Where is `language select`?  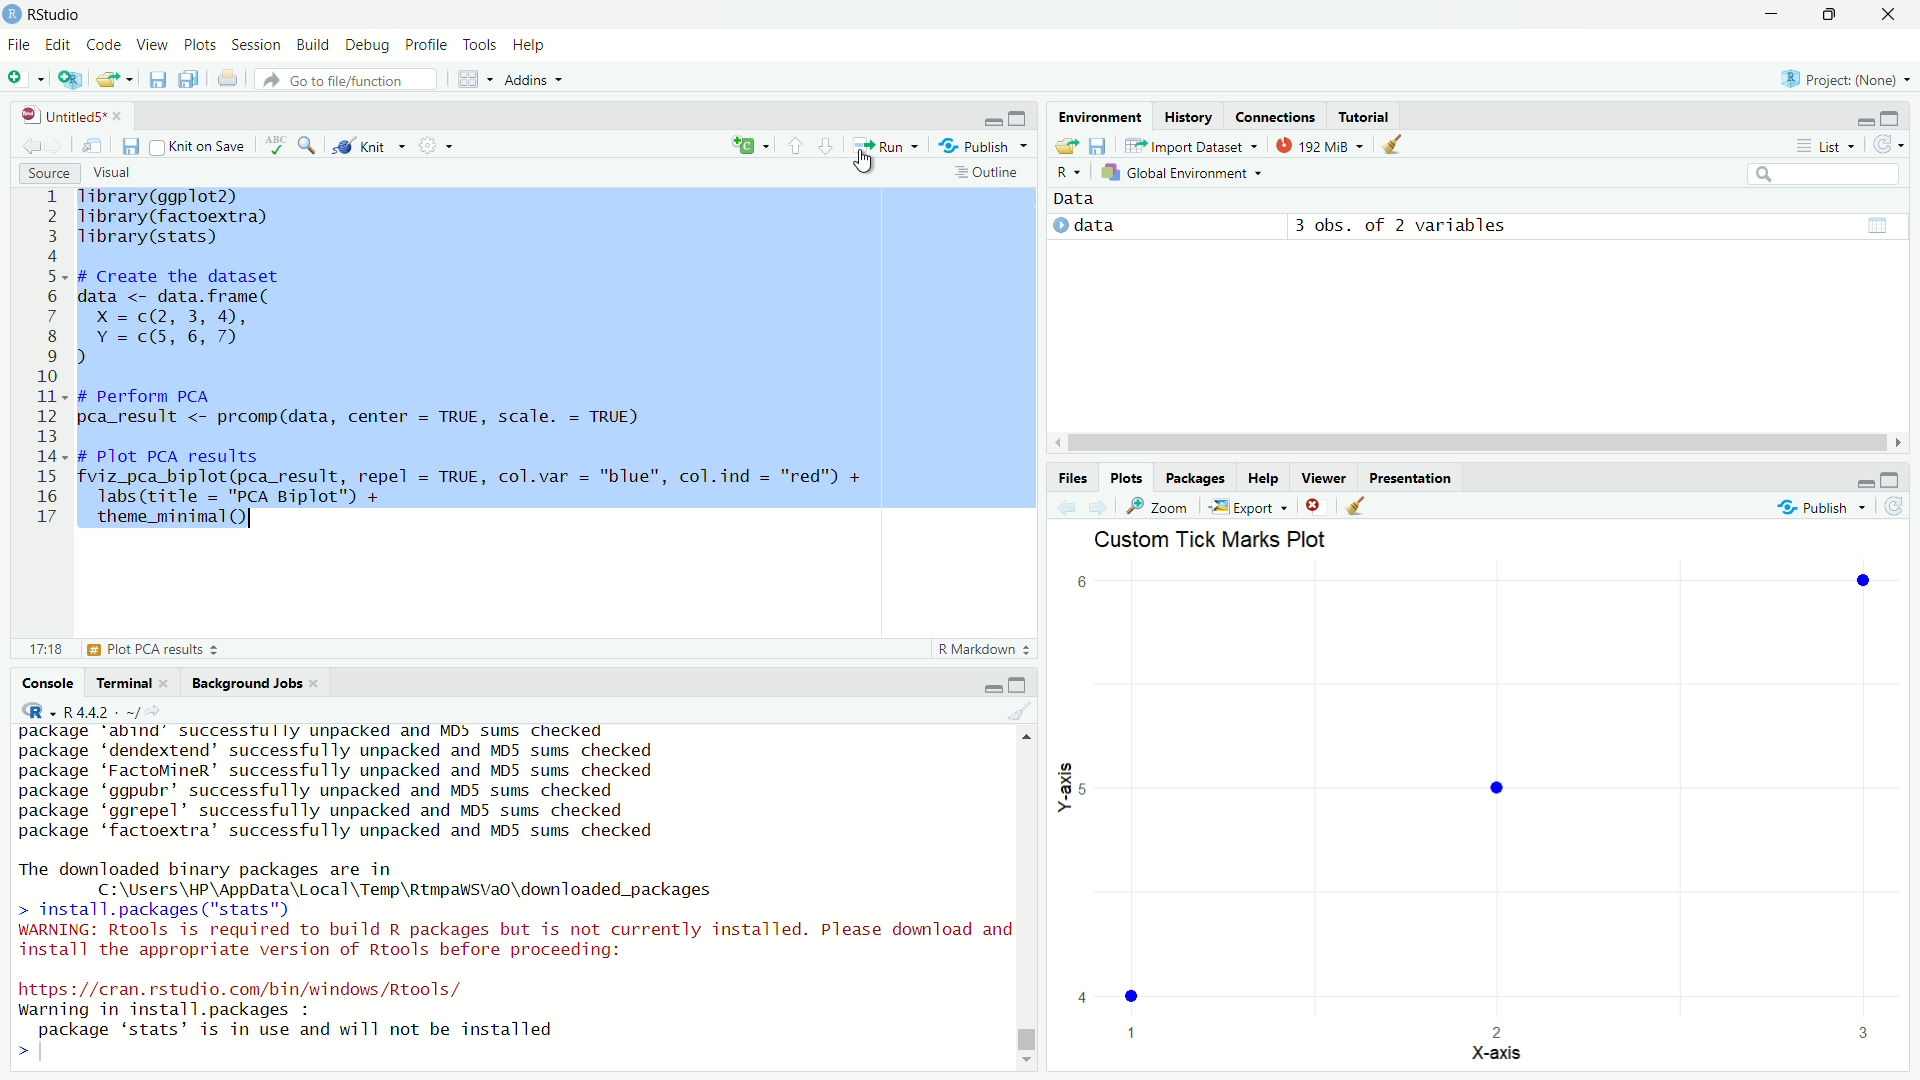 language select is located at coordinates (747, 146).